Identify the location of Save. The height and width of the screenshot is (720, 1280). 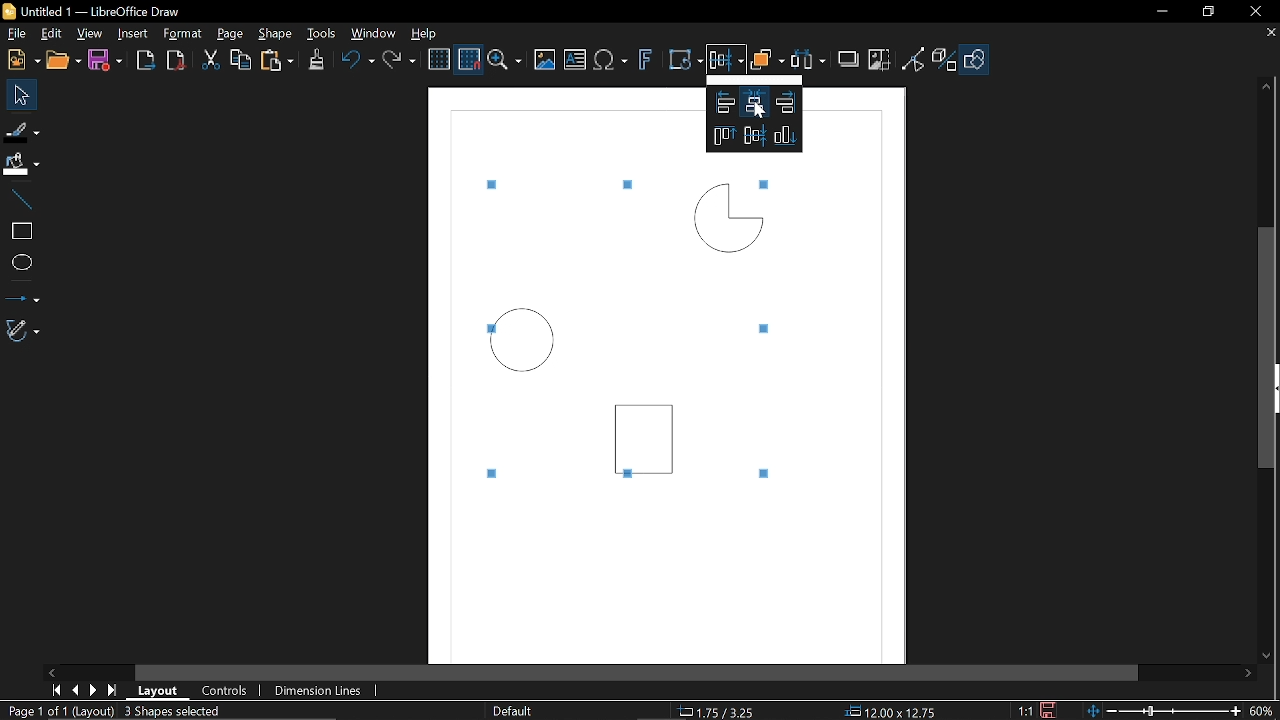
(104, 61).